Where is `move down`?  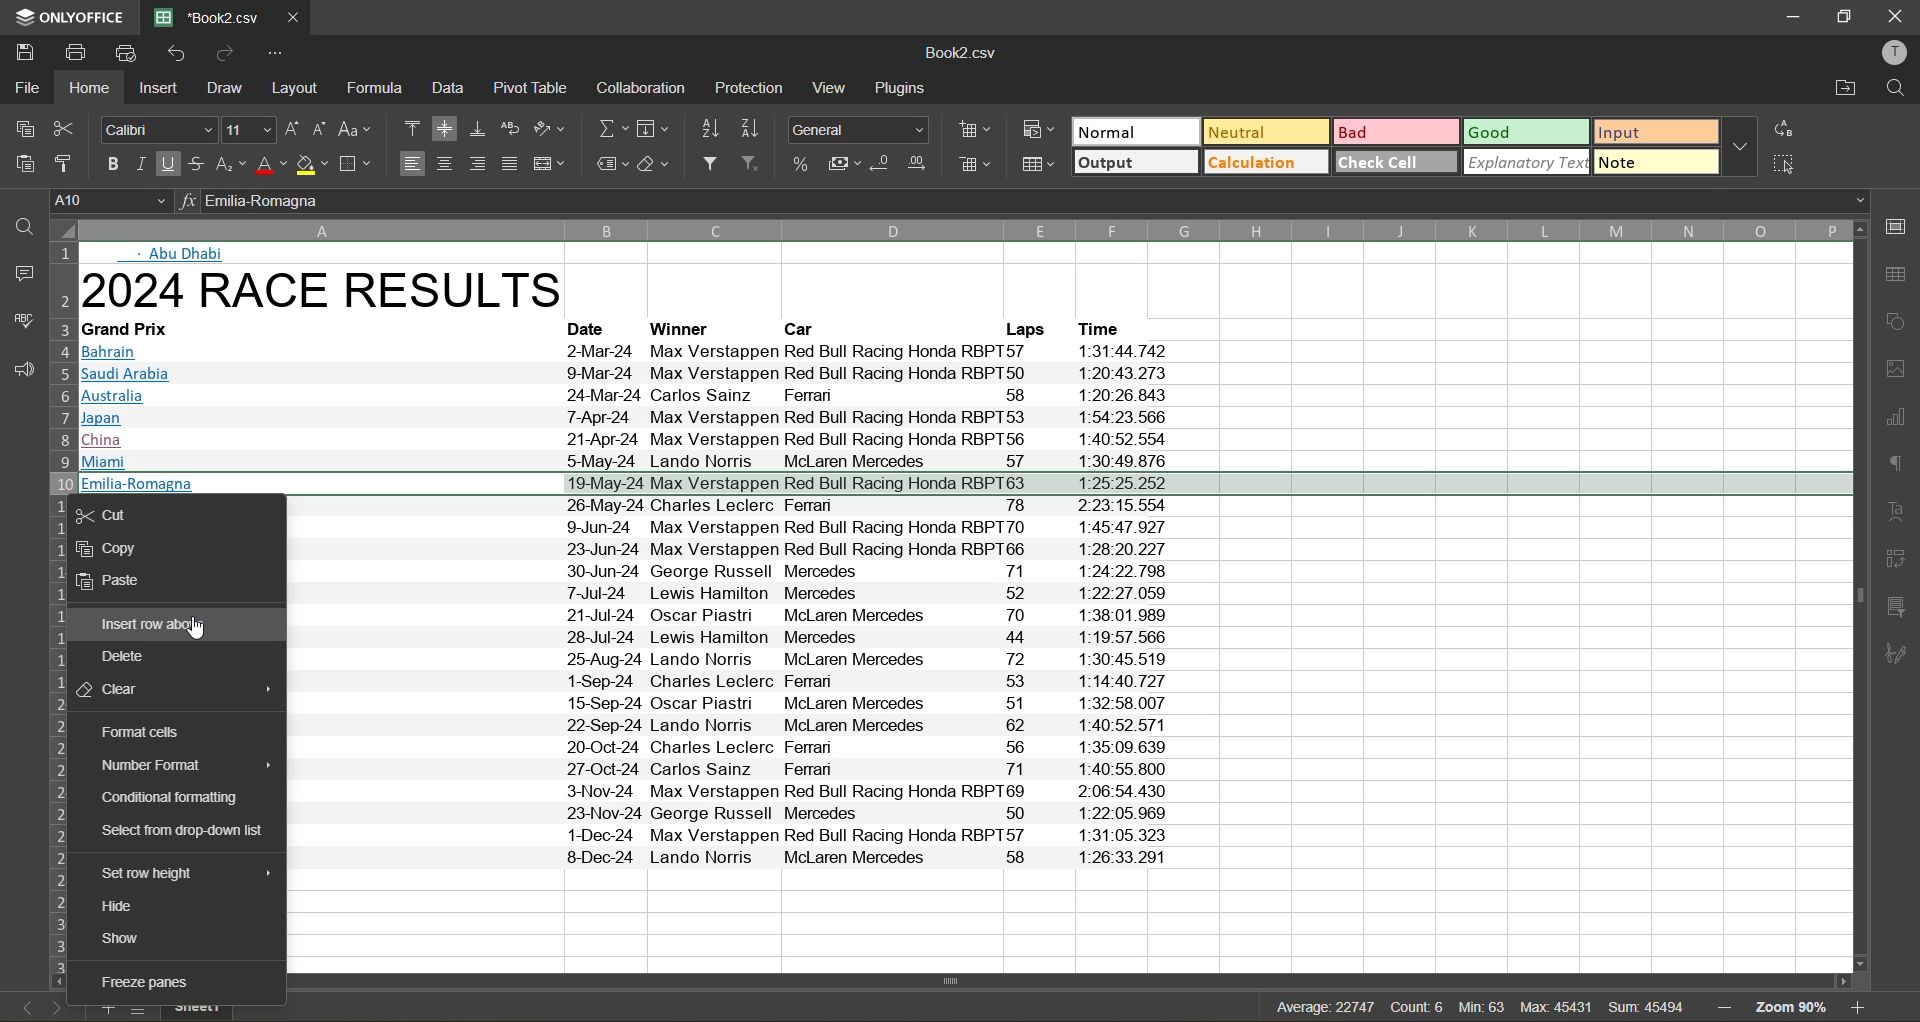
move down is located at coordinates (1859, 964).